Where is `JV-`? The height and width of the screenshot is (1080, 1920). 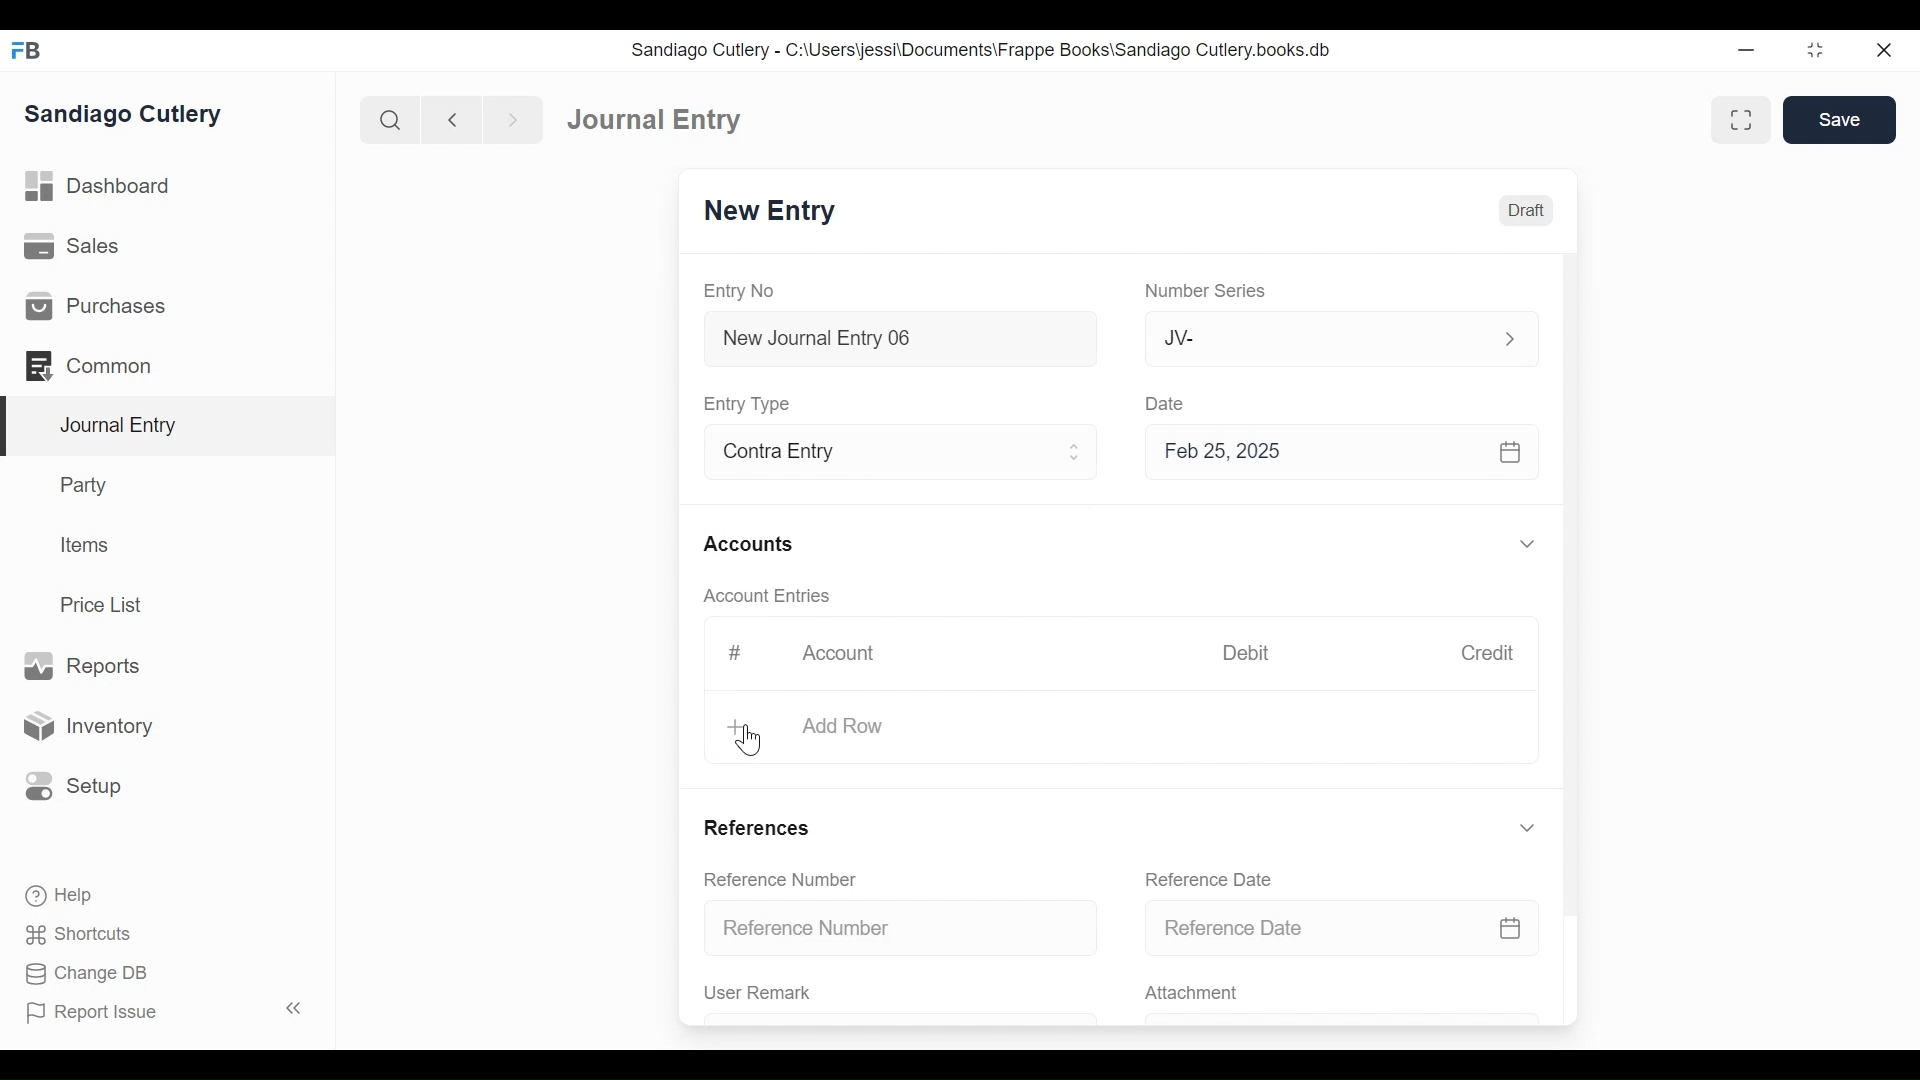
JV- is located at coordinates (1318, 336).